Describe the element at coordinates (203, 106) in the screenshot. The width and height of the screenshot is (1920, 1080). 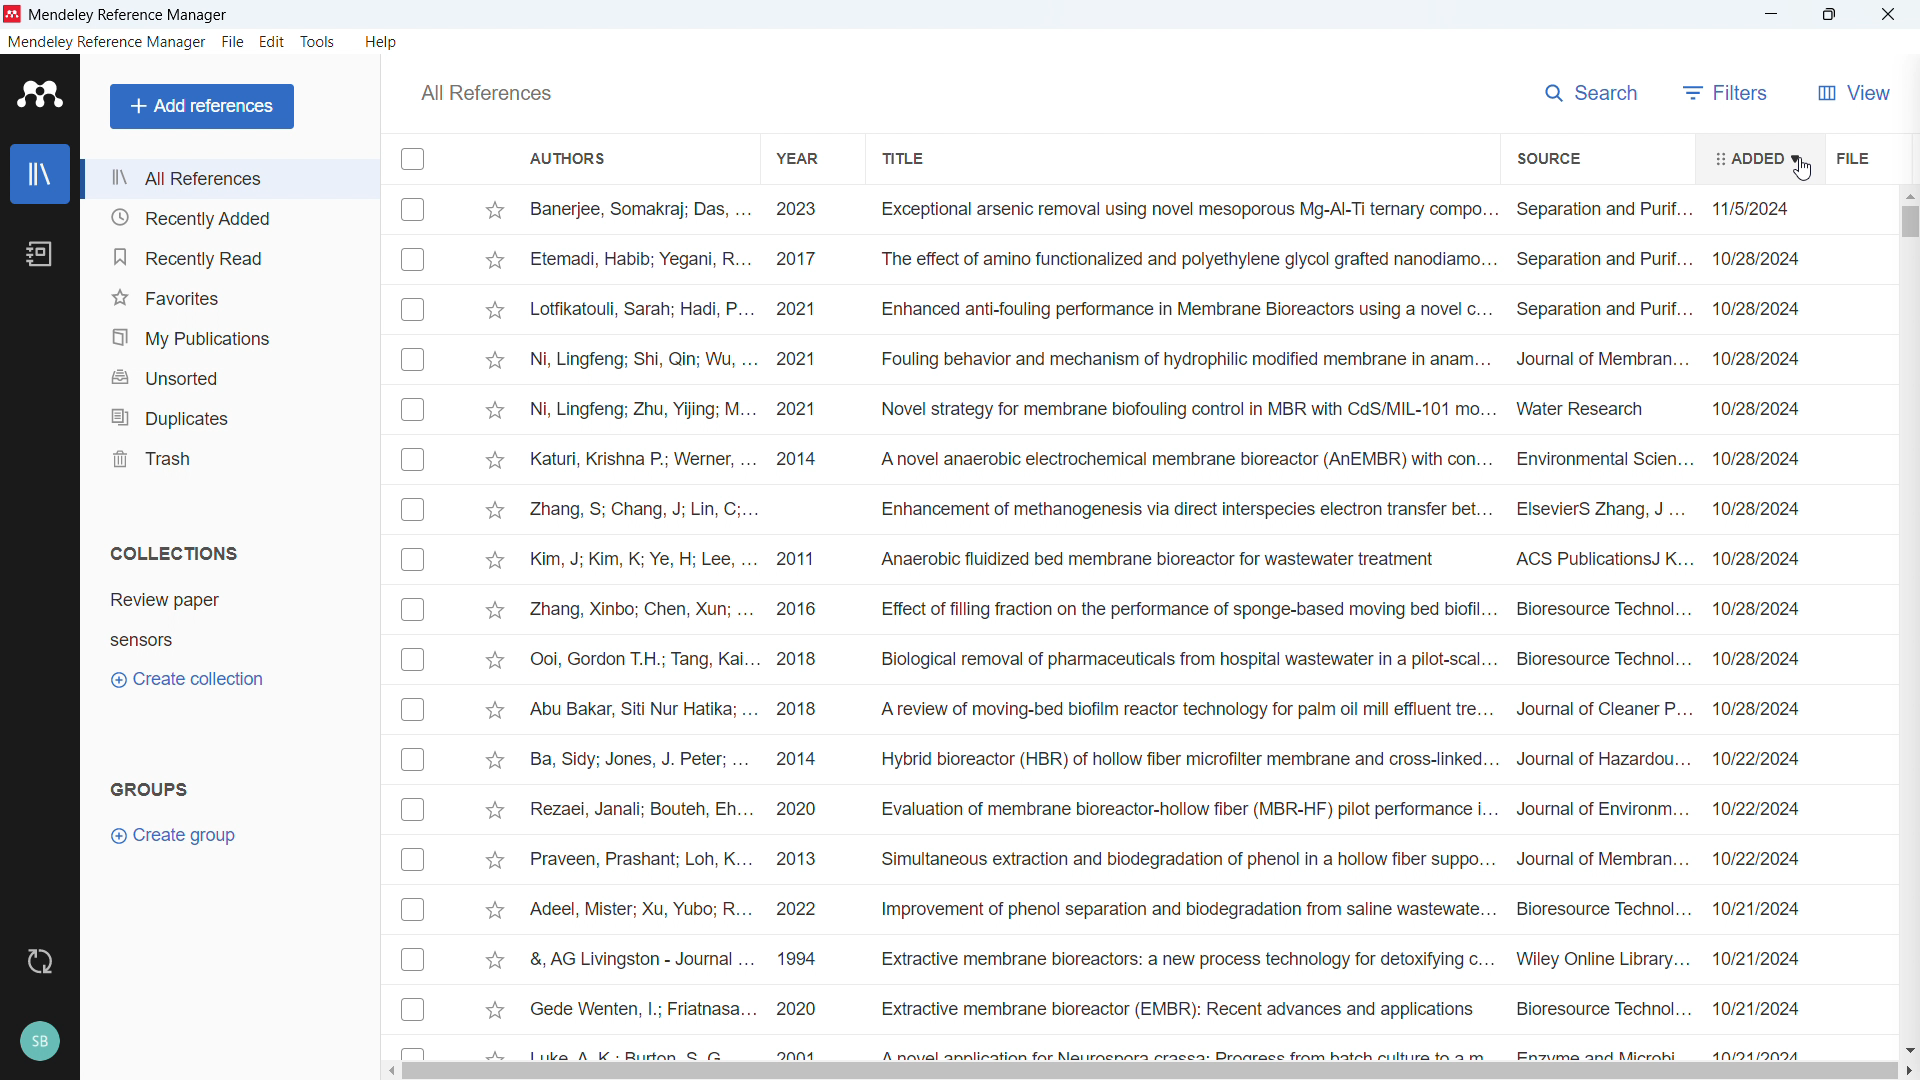
I see `Add references ` at that location.